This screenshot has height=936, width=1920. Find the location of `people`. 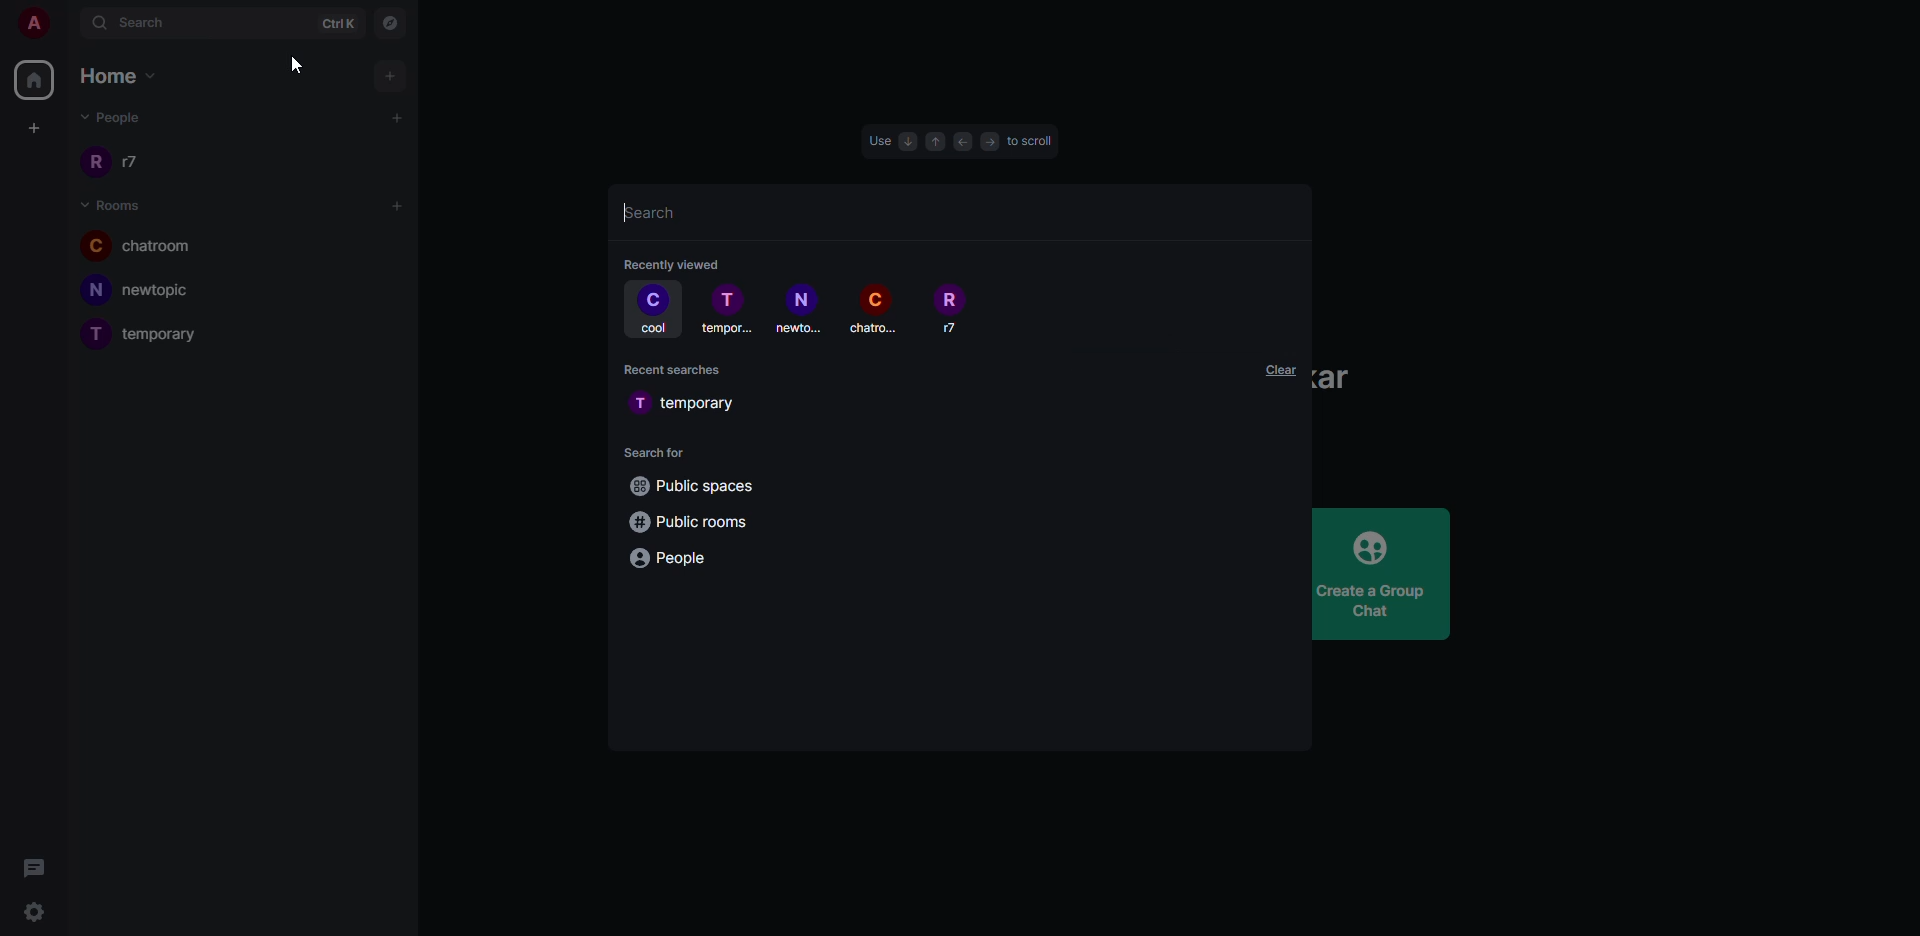

people is located at coordinates (130, 163).